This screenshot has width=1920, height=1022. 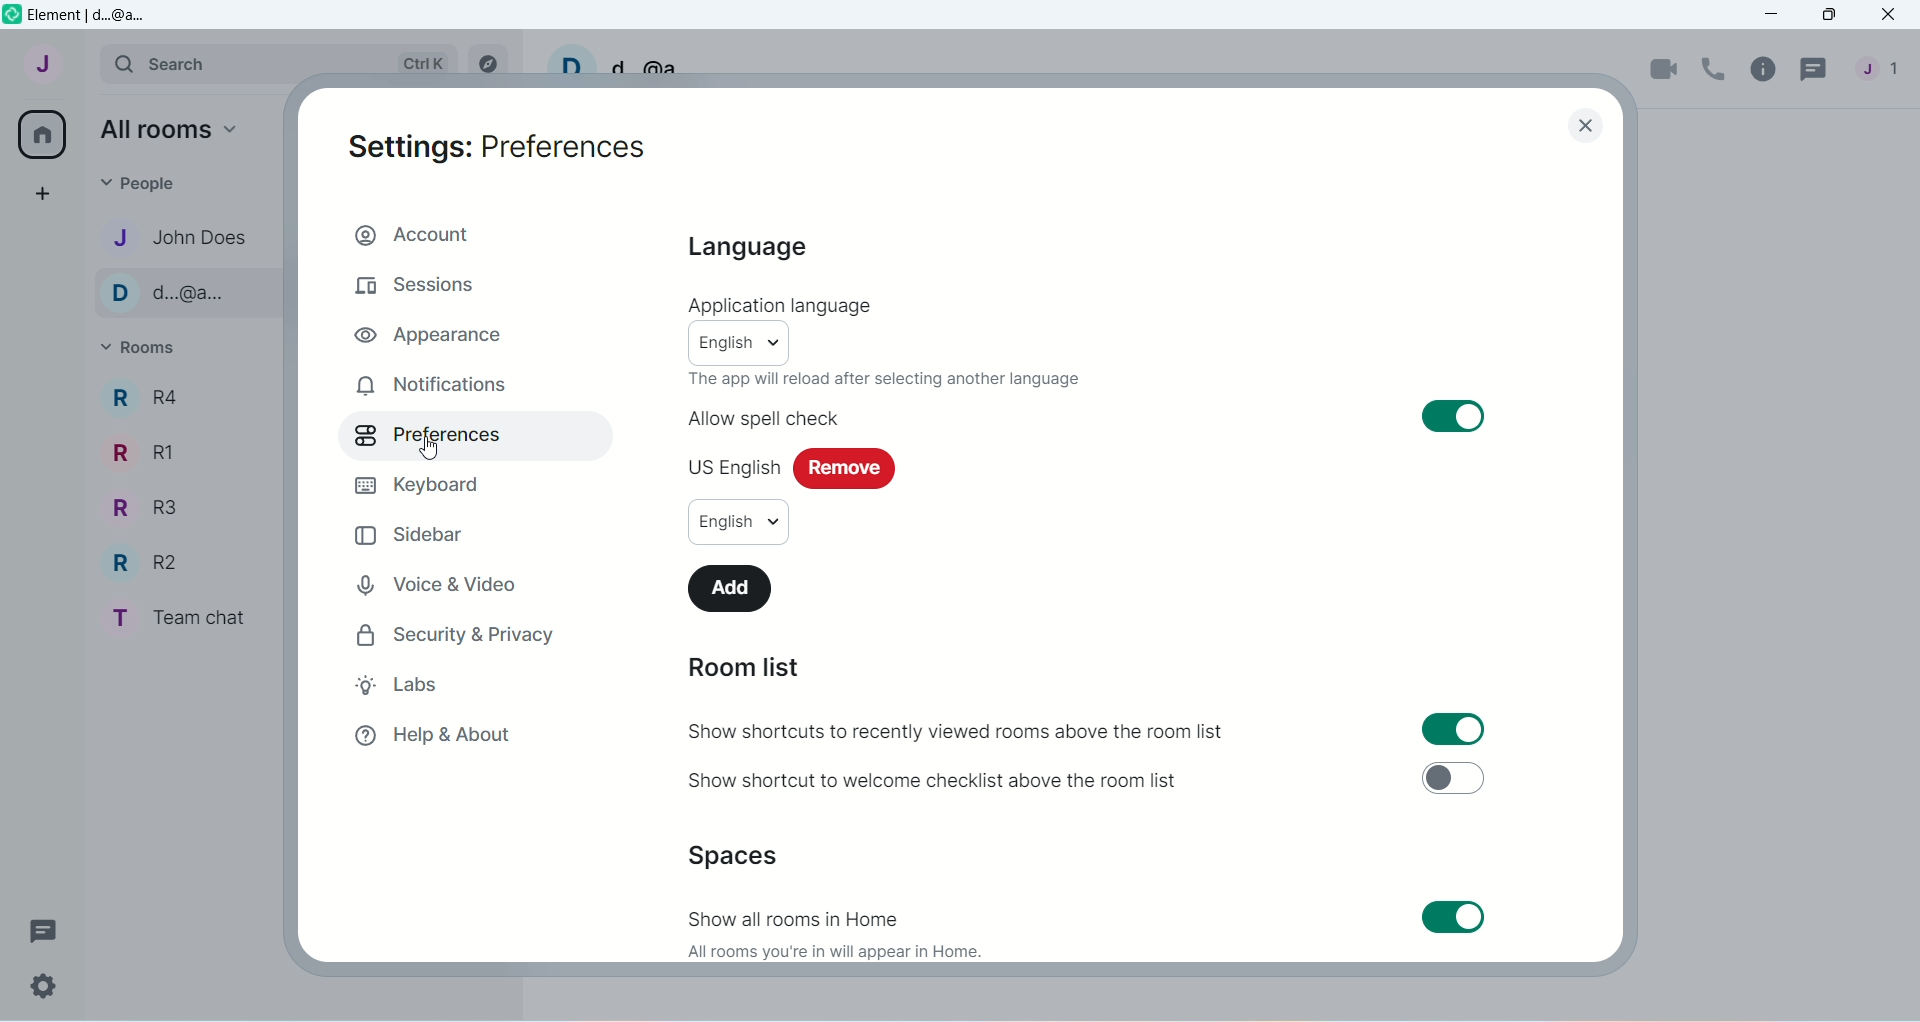 What do you see at coordinates (449, 579) in the screenshot?
I see `Voice and Video` at bounding box center [449, 579].